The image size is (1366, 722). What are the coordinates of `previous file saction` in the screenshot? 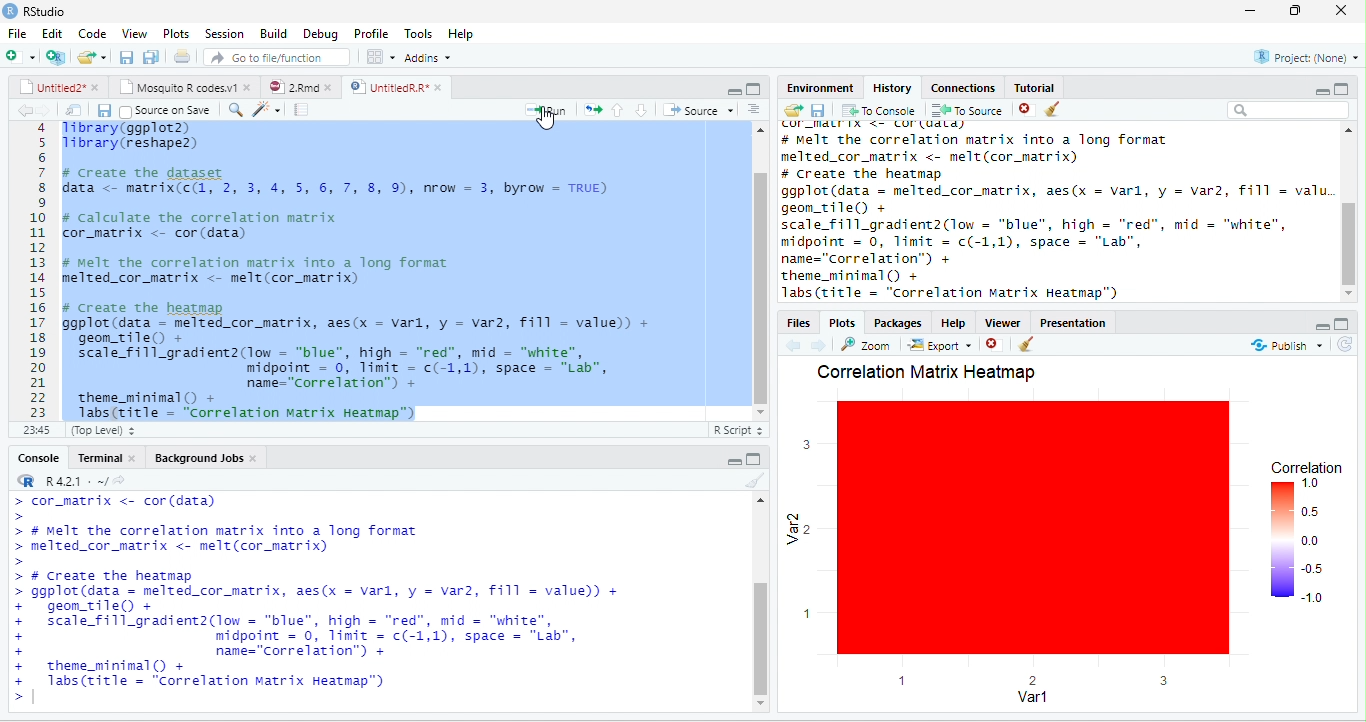 It's located at (128, 56).